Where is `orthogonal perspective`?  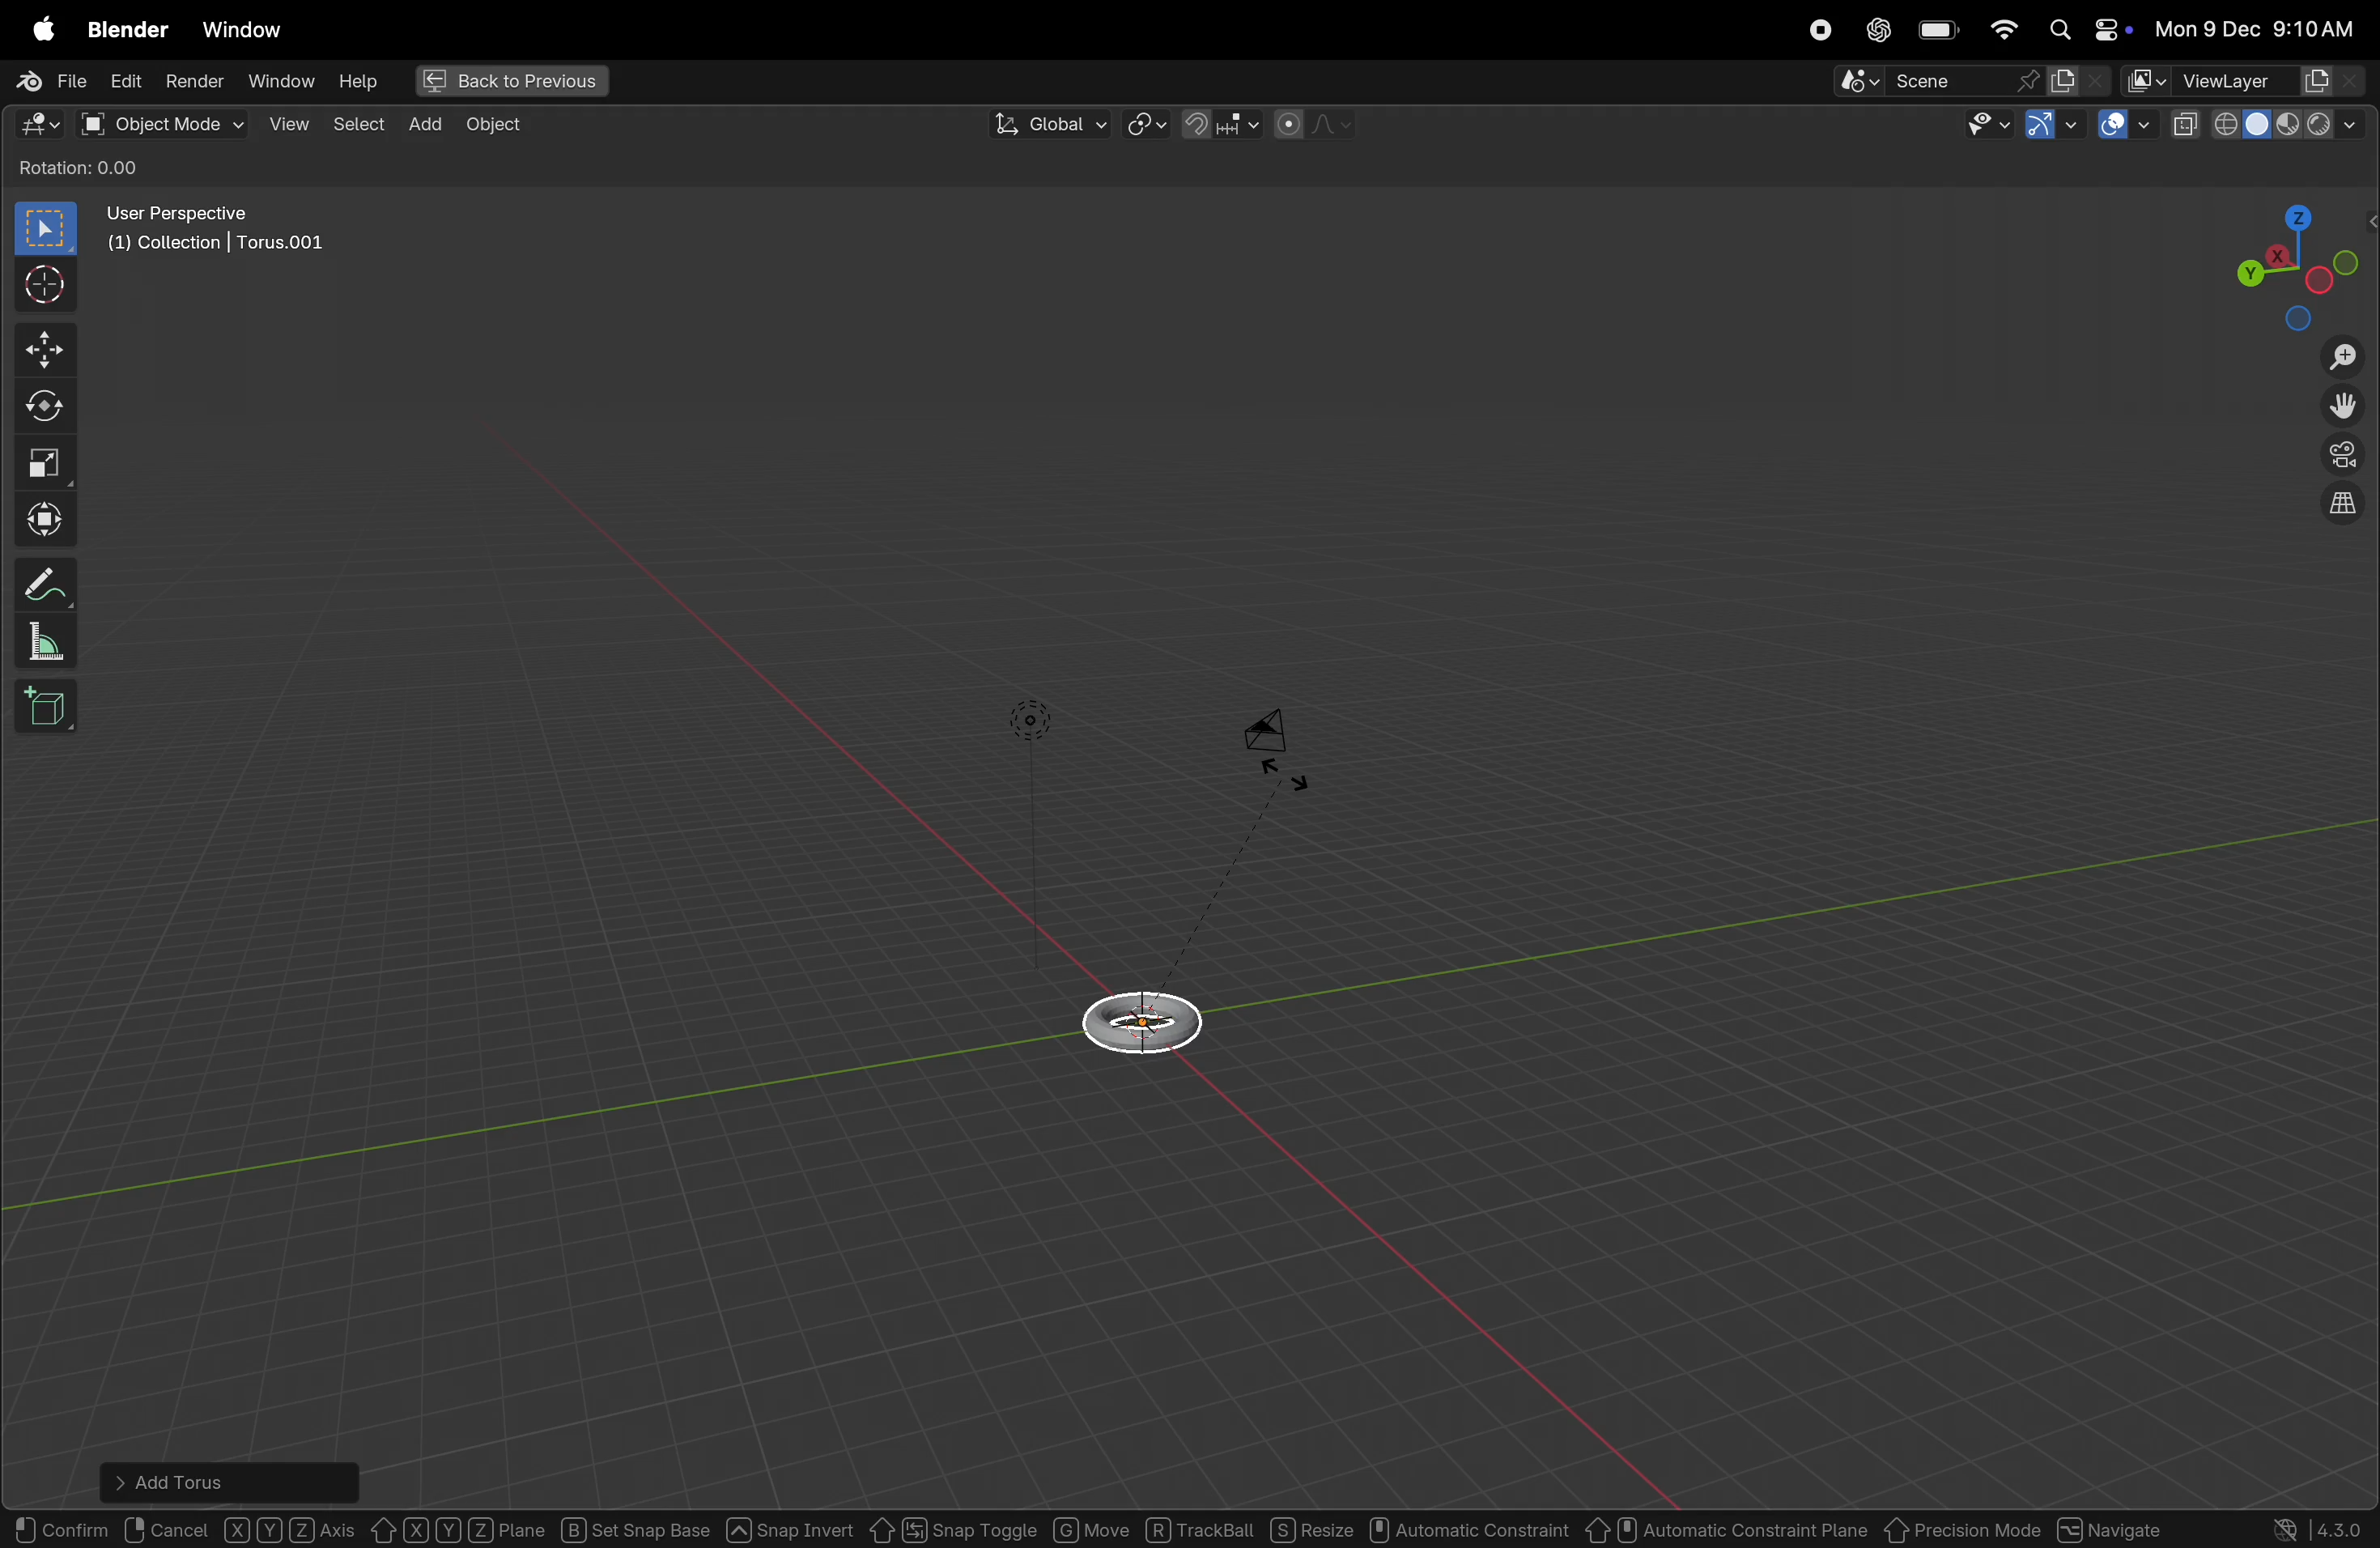
orthogonal perspective is located at coordinates (2342, 506).